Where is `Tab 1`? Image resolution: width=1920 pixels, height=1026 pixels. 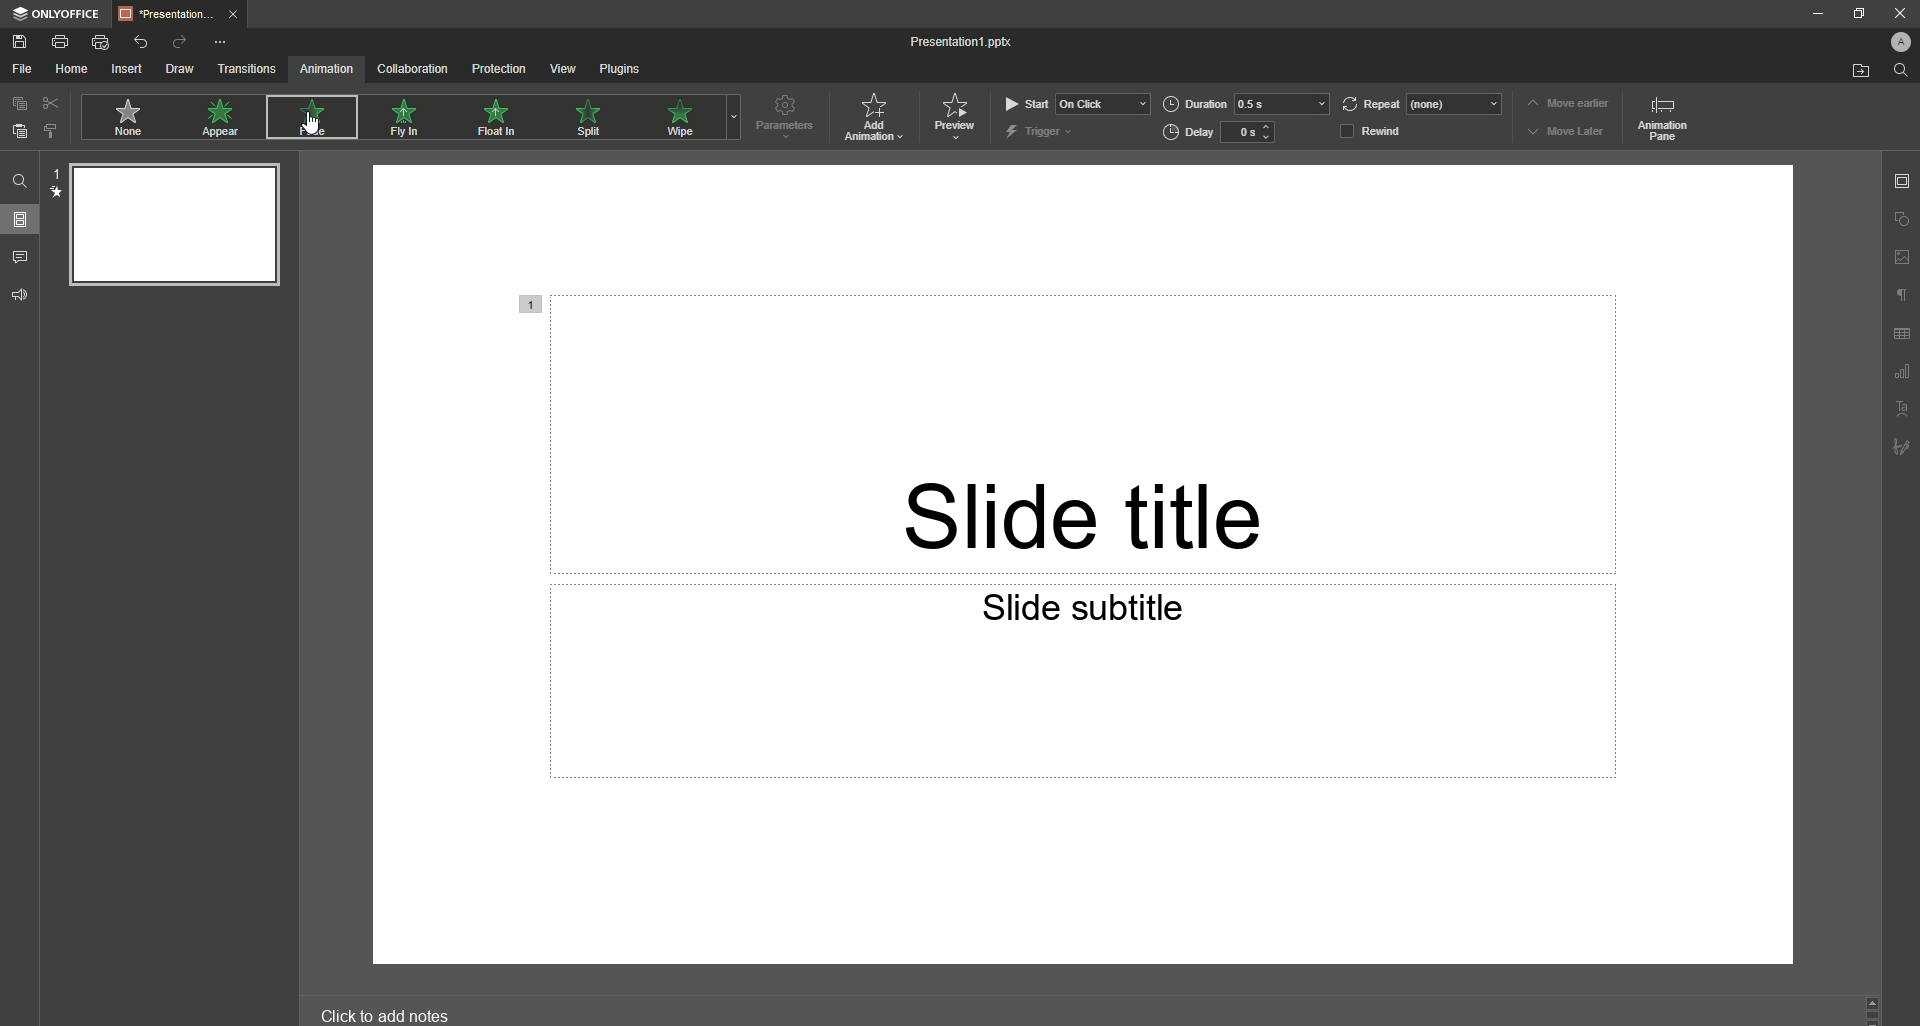
Tab 1 is located at coordinates (177, 15).